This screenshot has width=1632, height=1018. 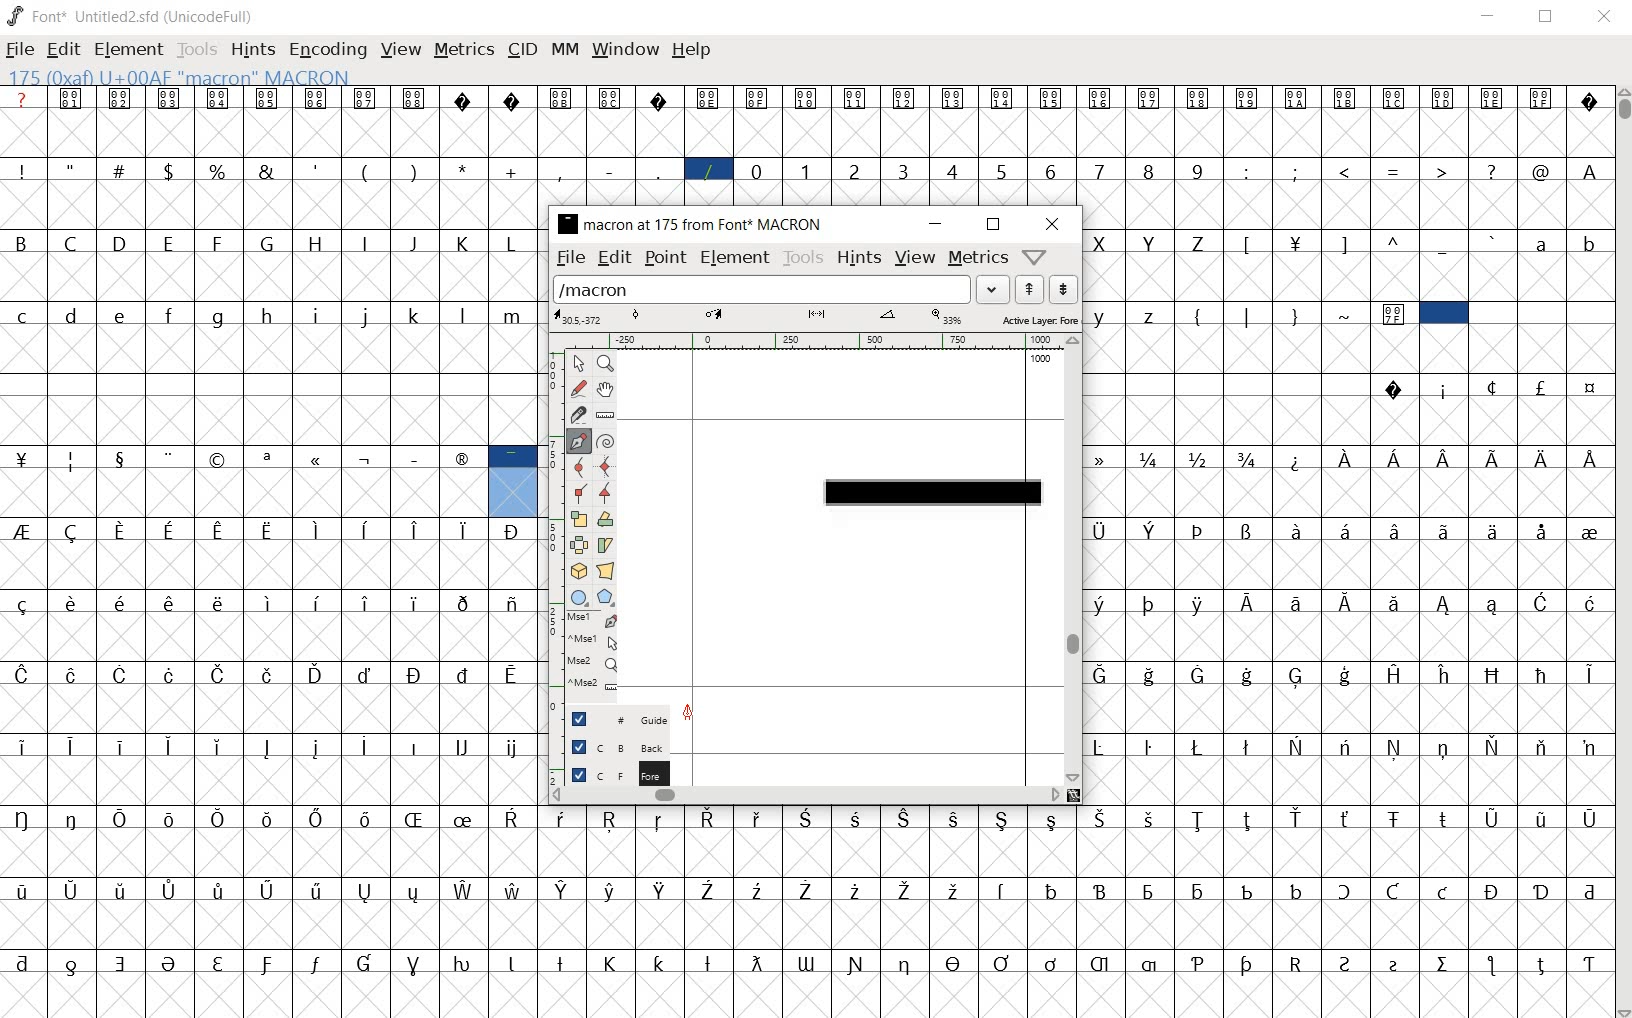 What do you see at coordinates (614, 260) in the screenshot?
I see `edit` at bounding box center [614, 260].